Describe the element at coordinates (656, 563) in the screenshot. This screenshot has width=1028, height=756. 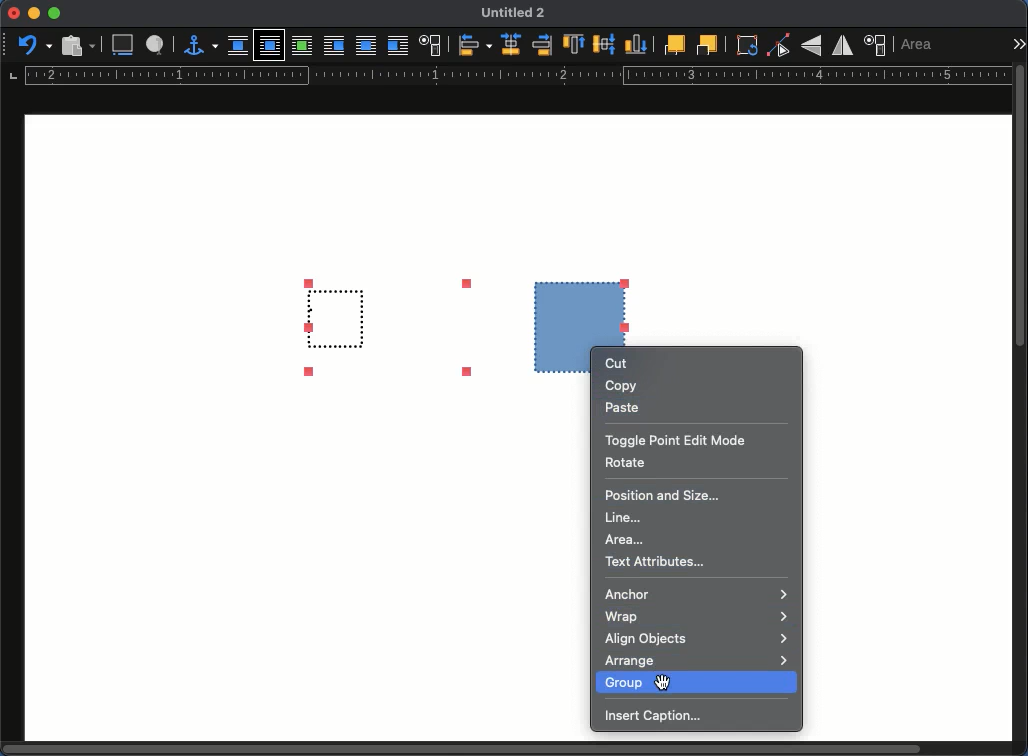
I see `text attributes` at that location.